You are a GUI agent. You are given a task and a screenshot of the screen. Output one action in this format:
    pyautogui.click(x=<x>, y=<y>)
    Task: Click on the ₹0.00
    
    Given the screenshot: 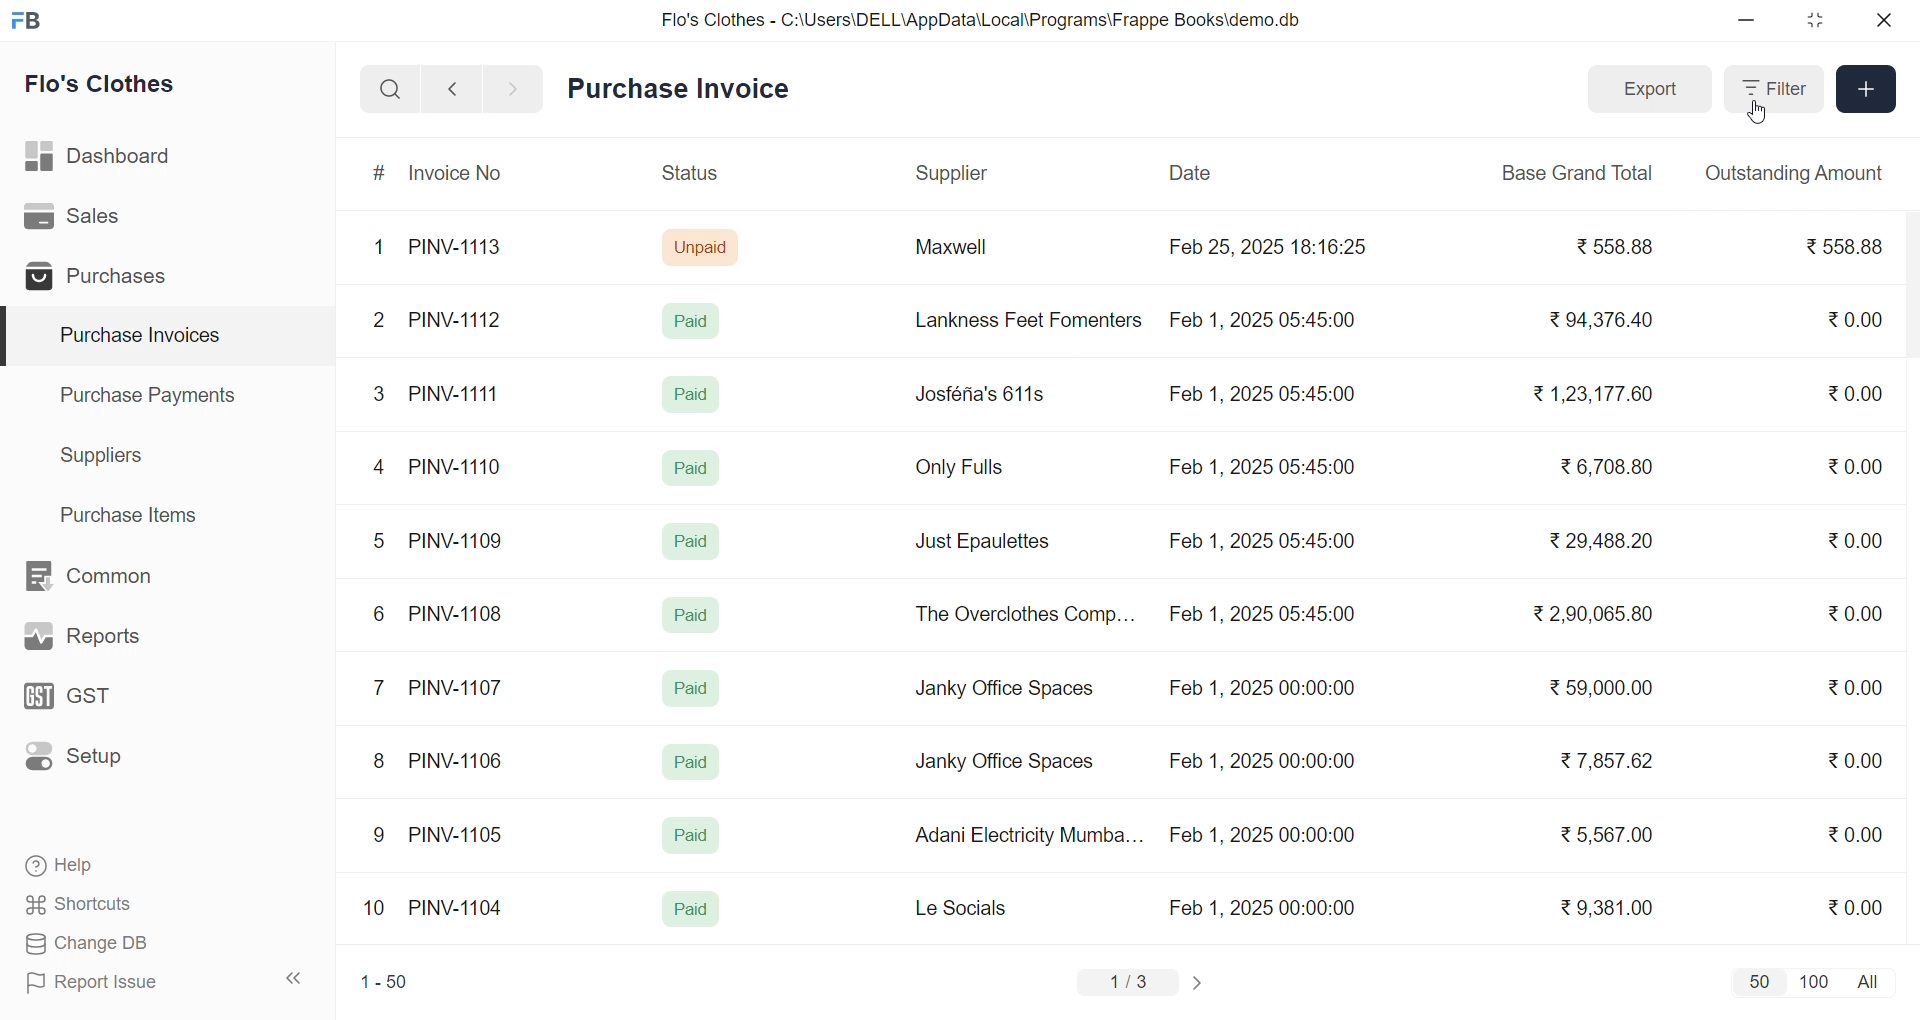 What is the action you would take?
    pyautogui.click(x=1855, y=906)
    